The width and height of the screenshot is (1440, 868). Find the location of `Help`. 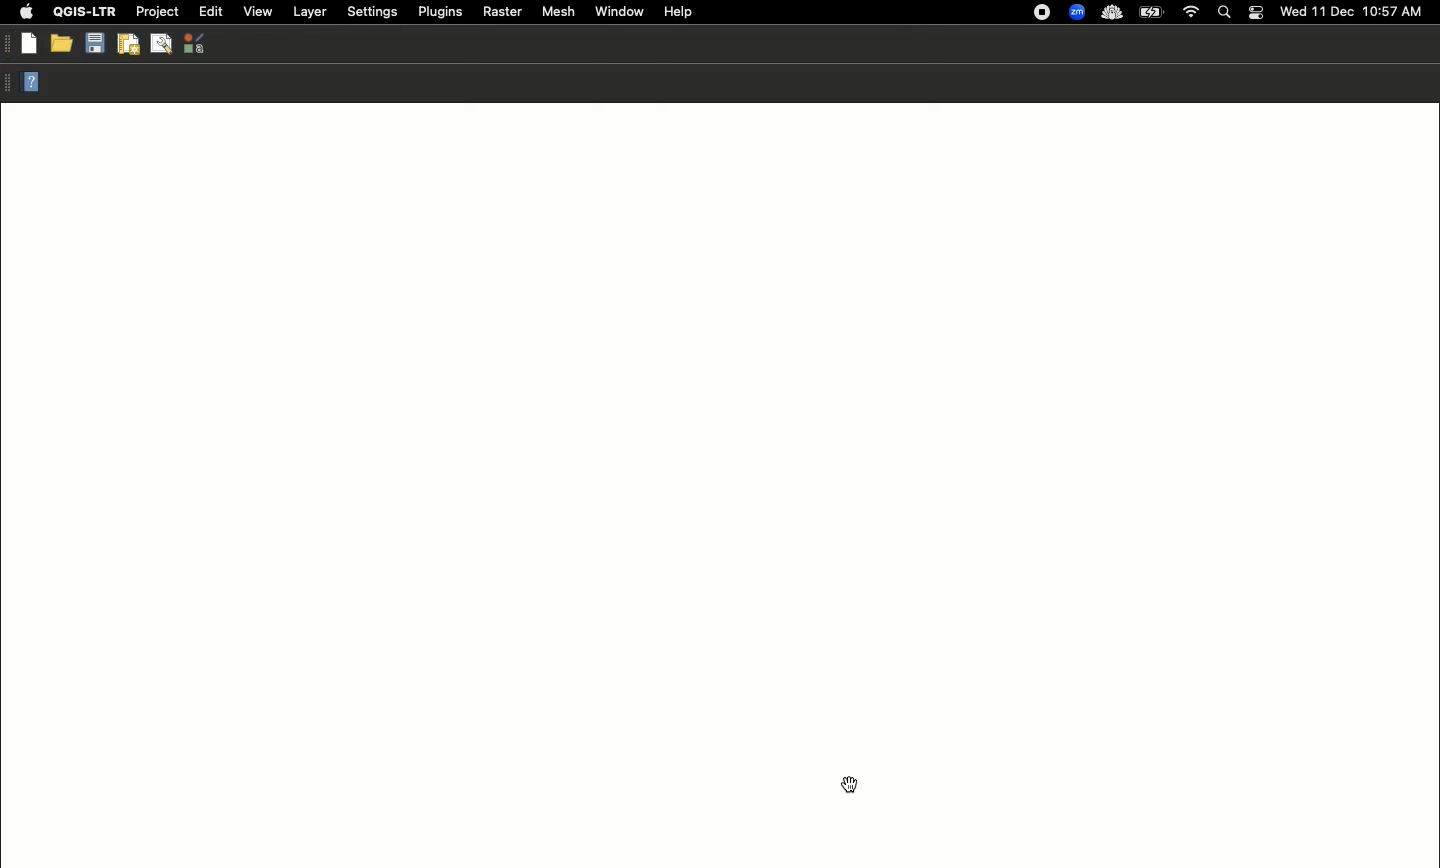

Help is located at coordinates (679, 11).